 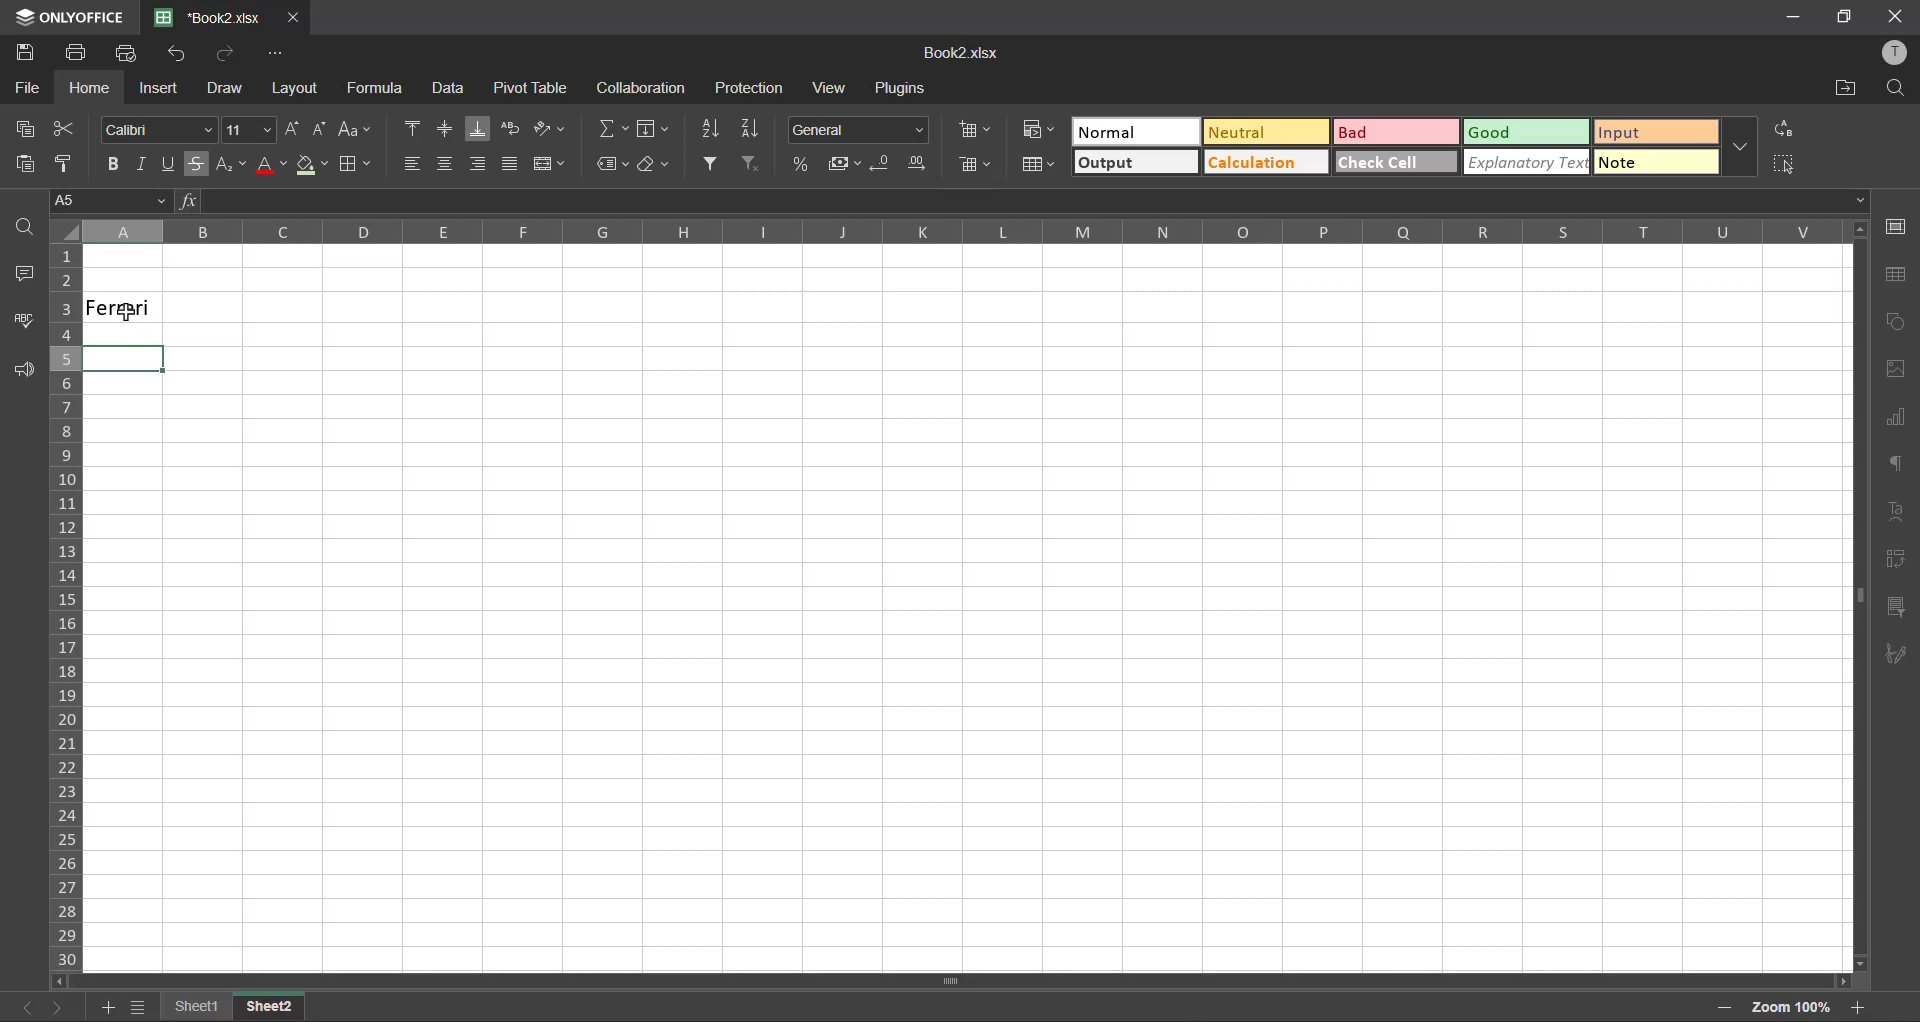 I want to click on align middle, so click(x=442, y=129).